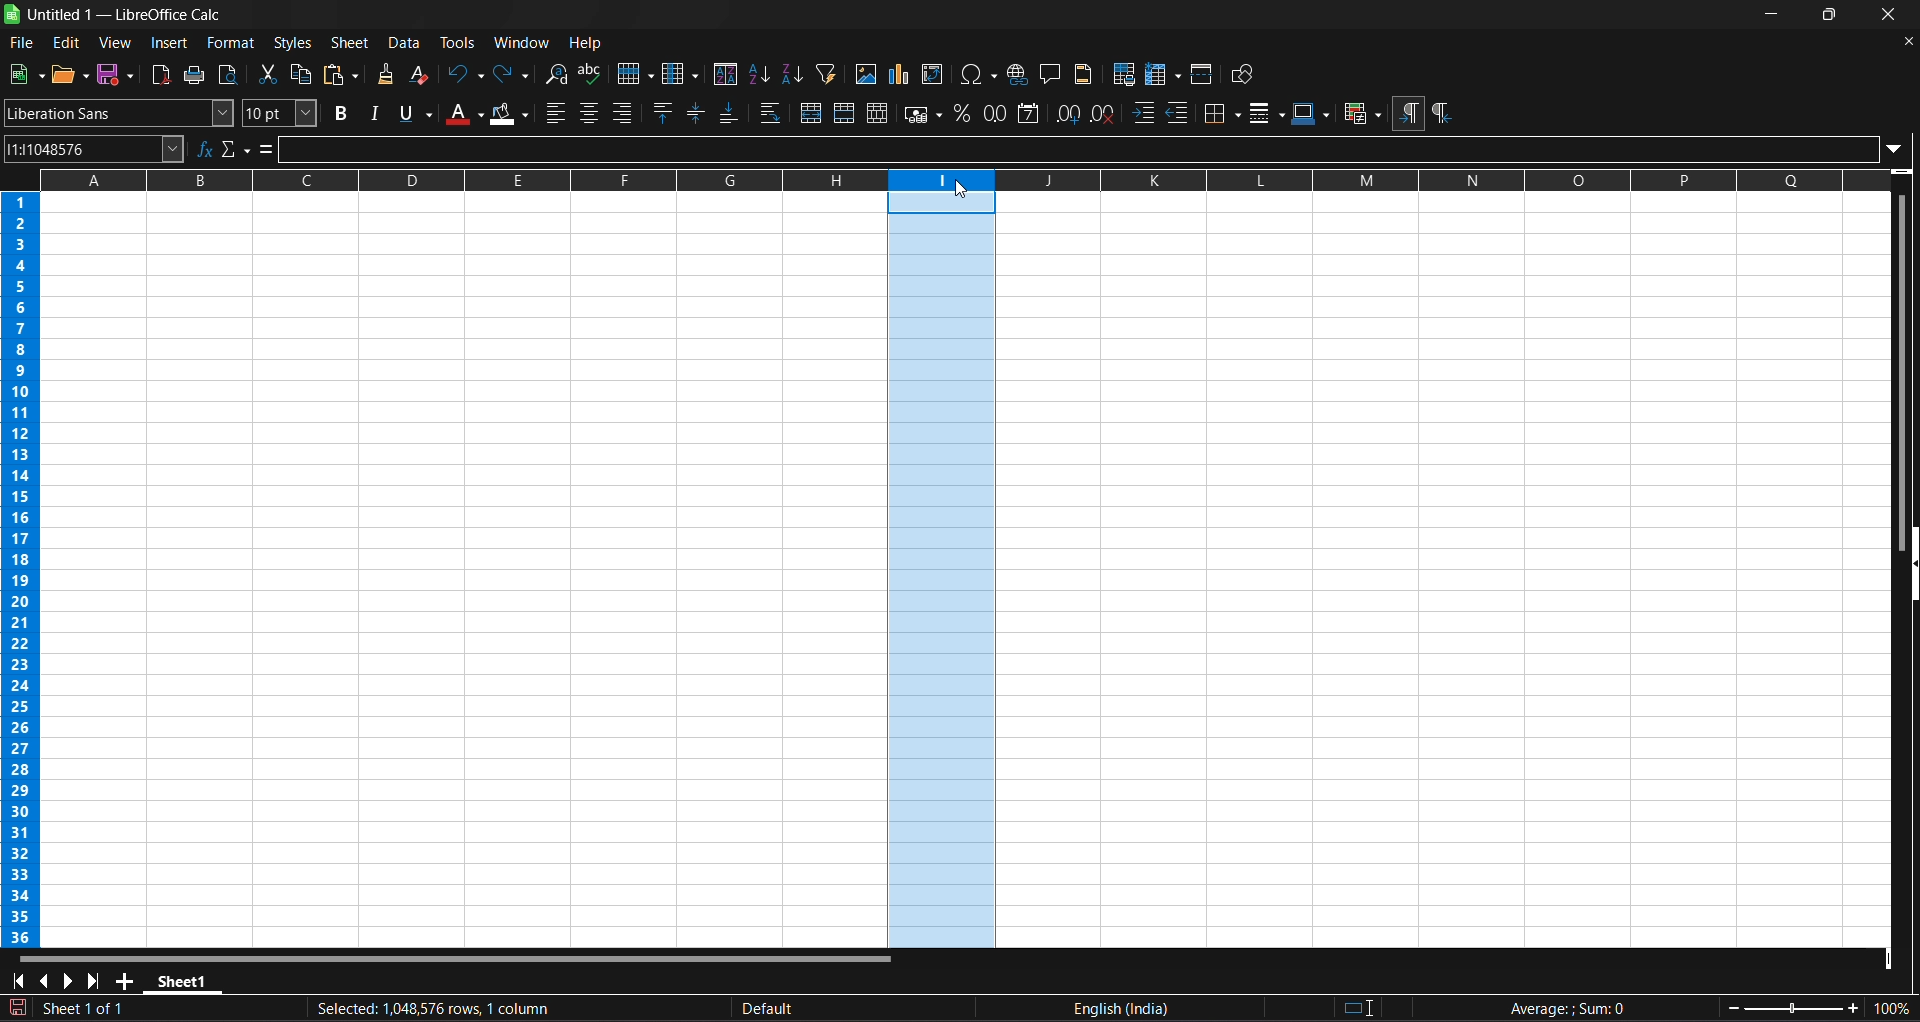 This screenshot has width=1920, height=1022. What do you see at coordinates (901, 73) in the screenshot?
I see `insert chart` at bounding box center [901, 73].